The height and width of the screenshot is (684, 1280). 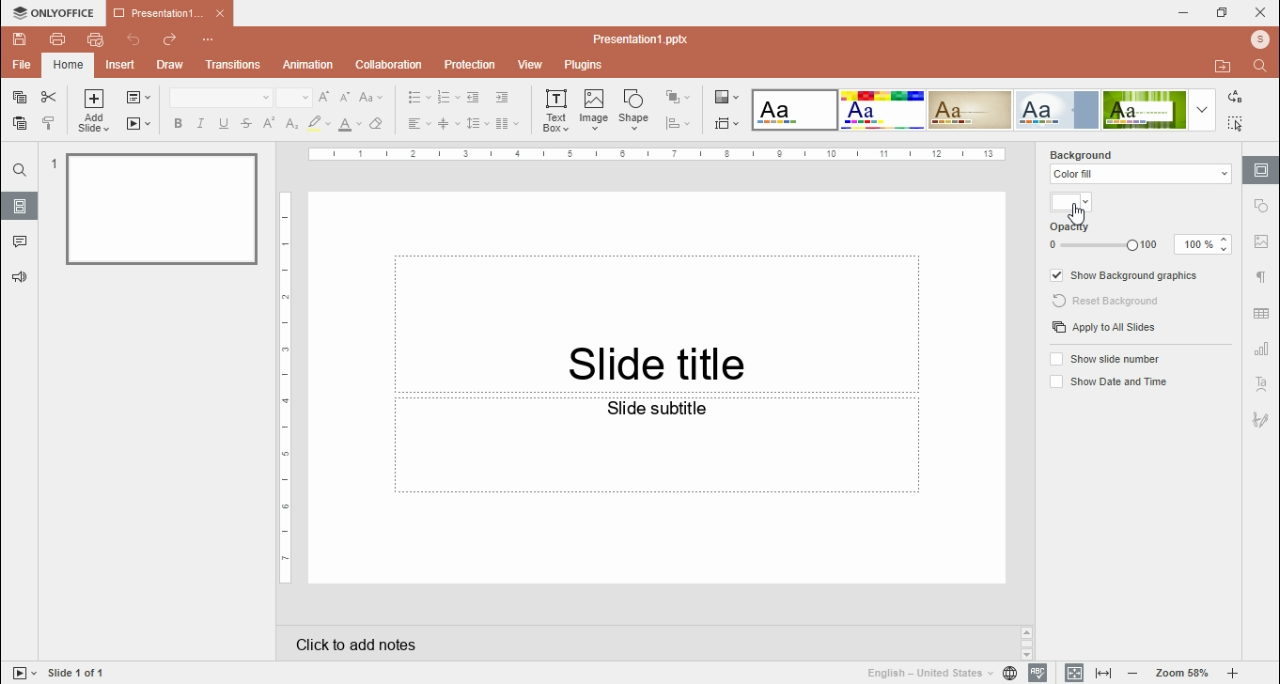 What do you see at coordinates (371, 97) in the screenshot?
I see `change case` at bounding box center [371, 97].